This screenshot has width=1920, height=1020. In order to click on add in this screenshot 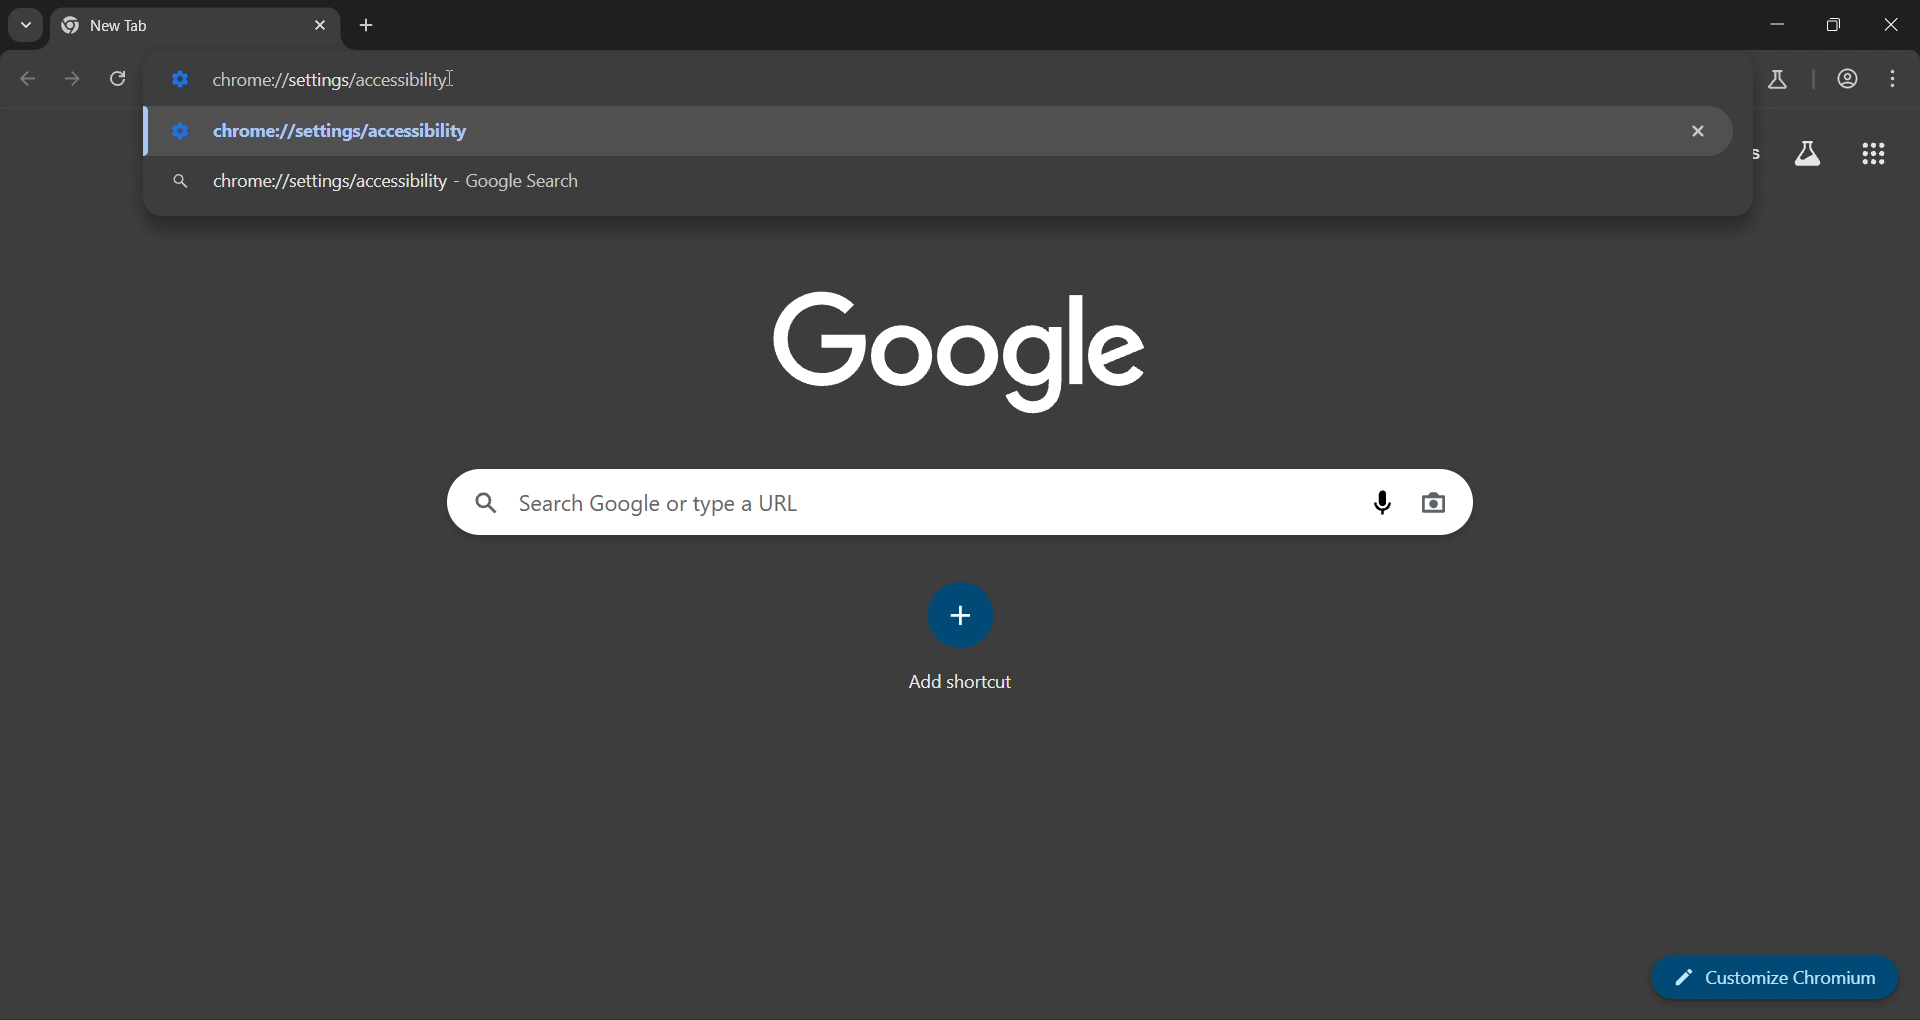, I will do `click(962, 615)`.